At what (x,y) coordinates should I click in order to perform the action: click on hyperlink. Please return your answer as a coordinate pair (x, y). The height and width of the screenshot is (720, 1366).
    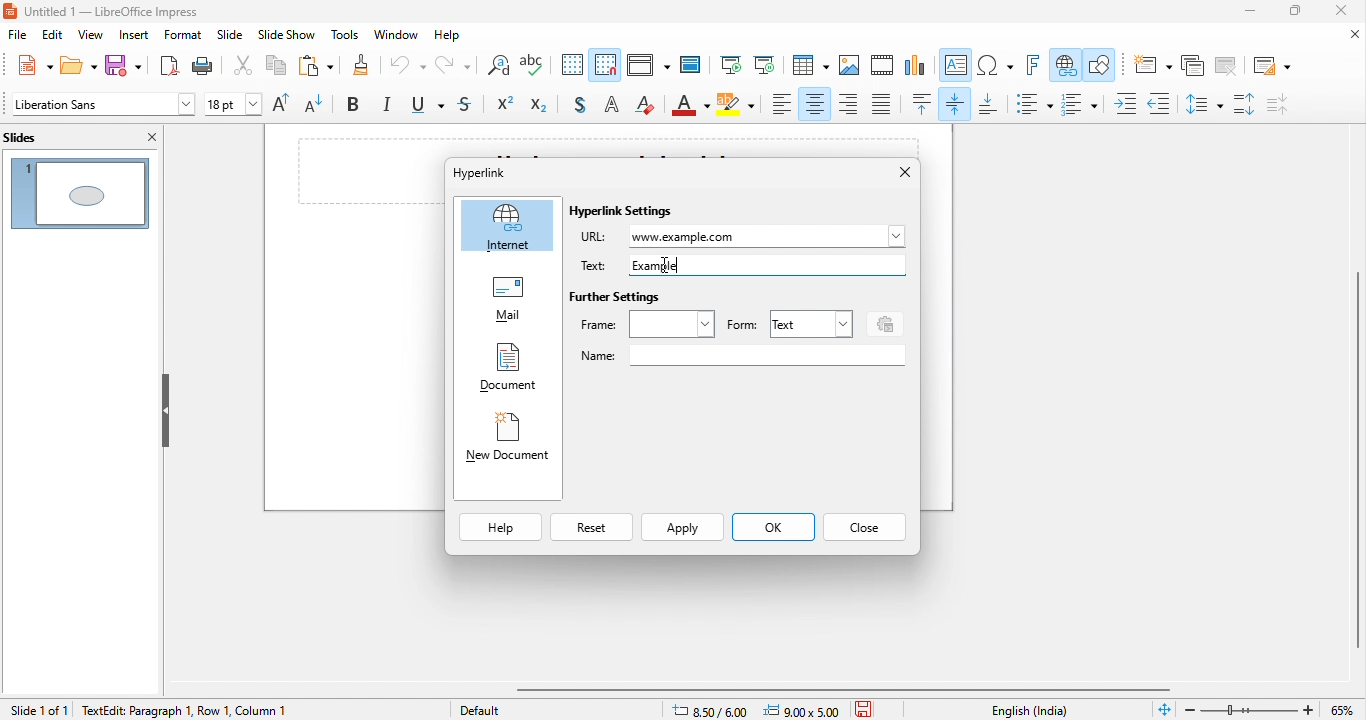
    Looking at the image, I should click on (499, 172).